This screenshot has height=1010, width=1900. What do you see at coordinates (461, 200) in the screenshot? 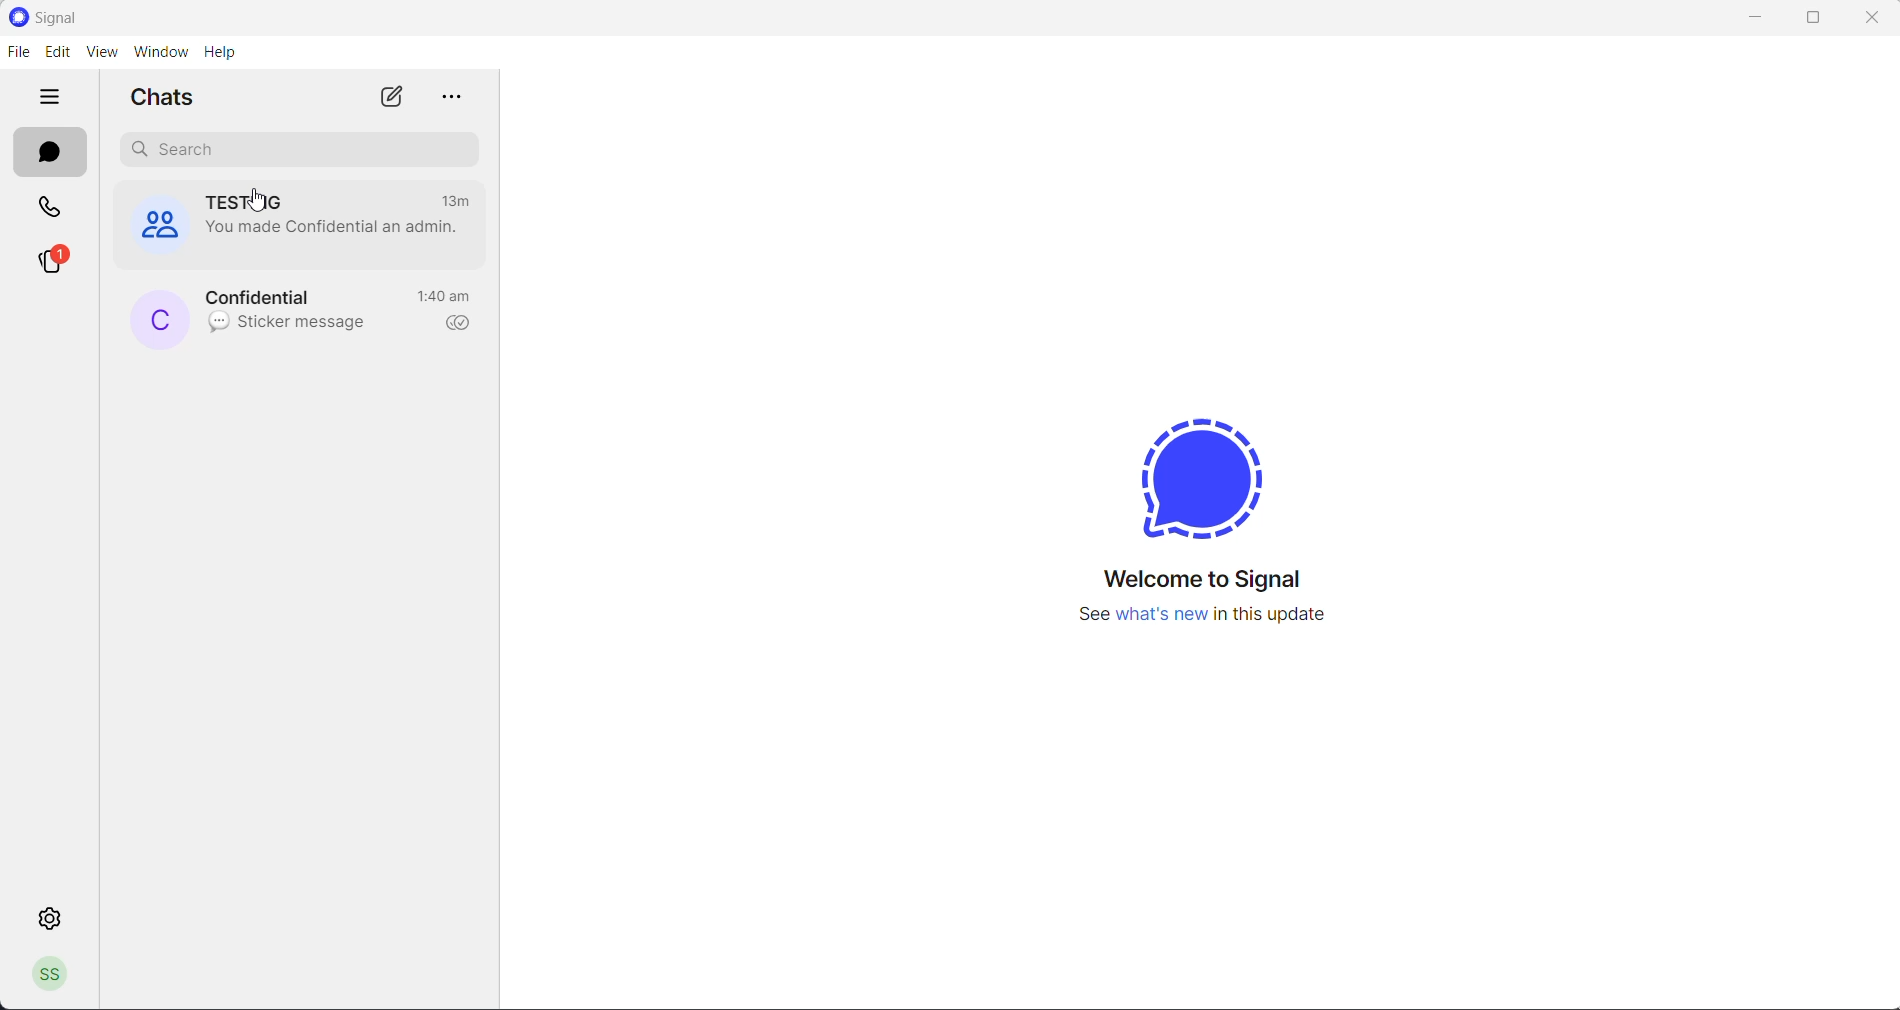
I see `last active time` at bounding box center [461, 200].